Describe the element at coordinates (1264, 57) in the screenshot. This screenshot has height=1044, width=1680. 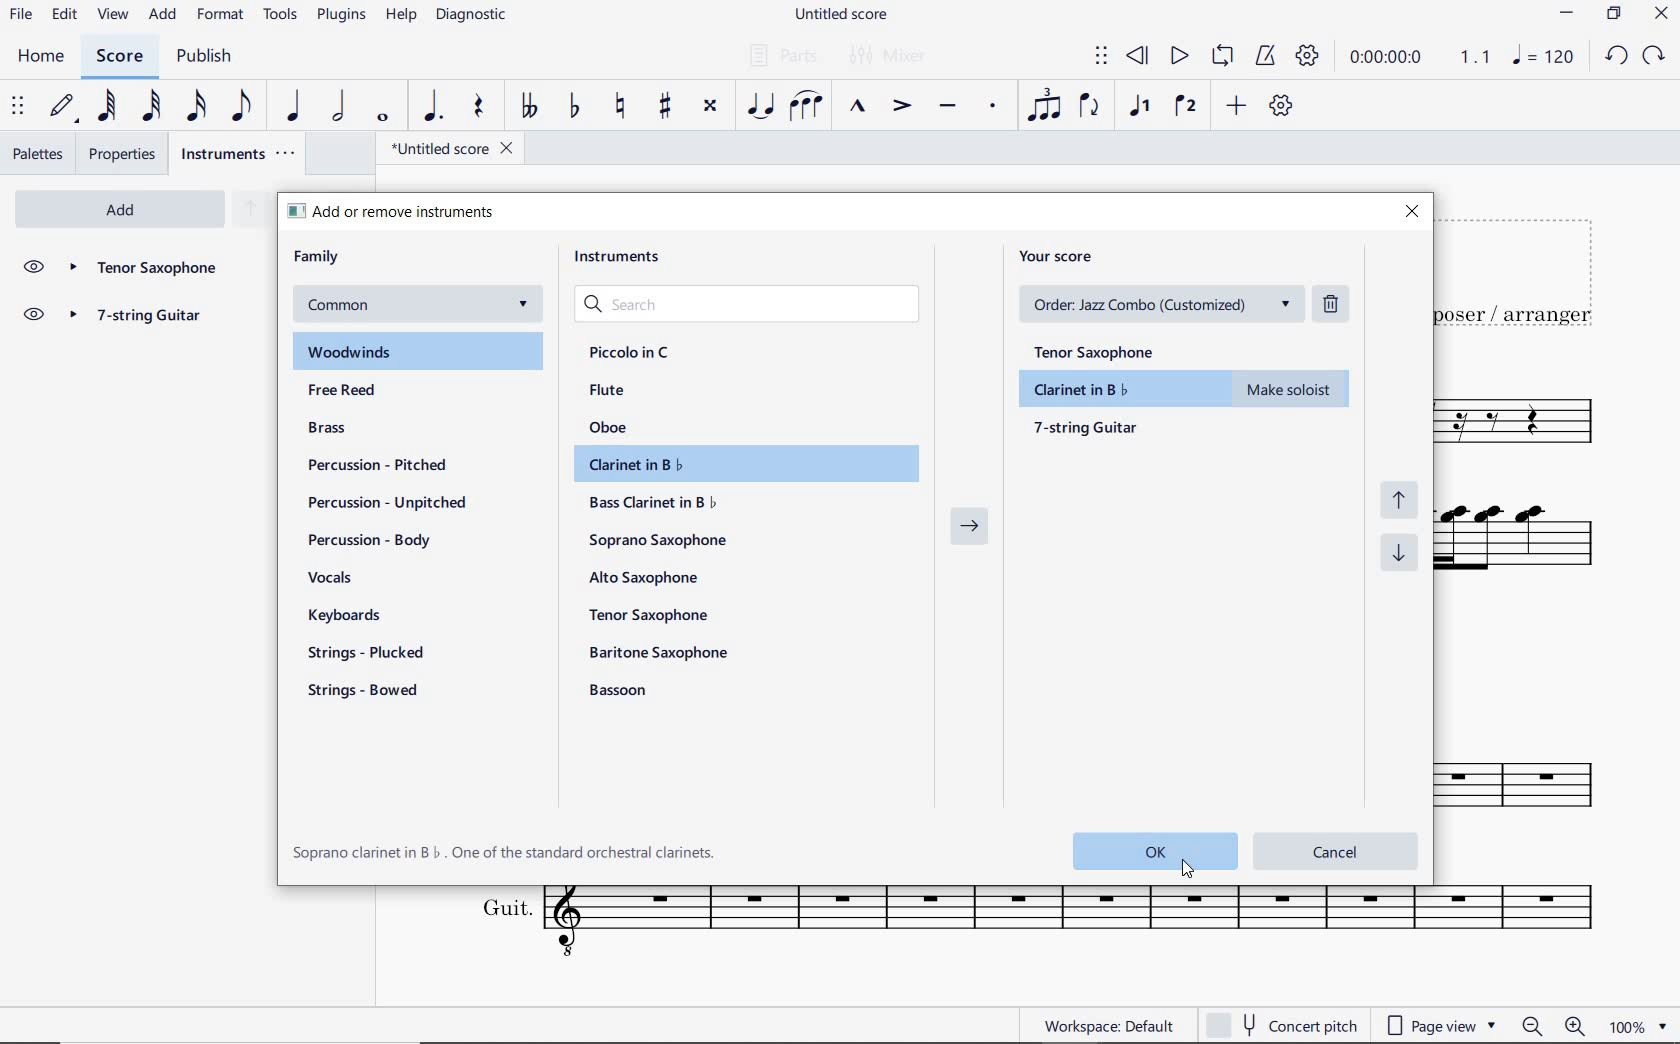
I see `METRONOME` at that location.